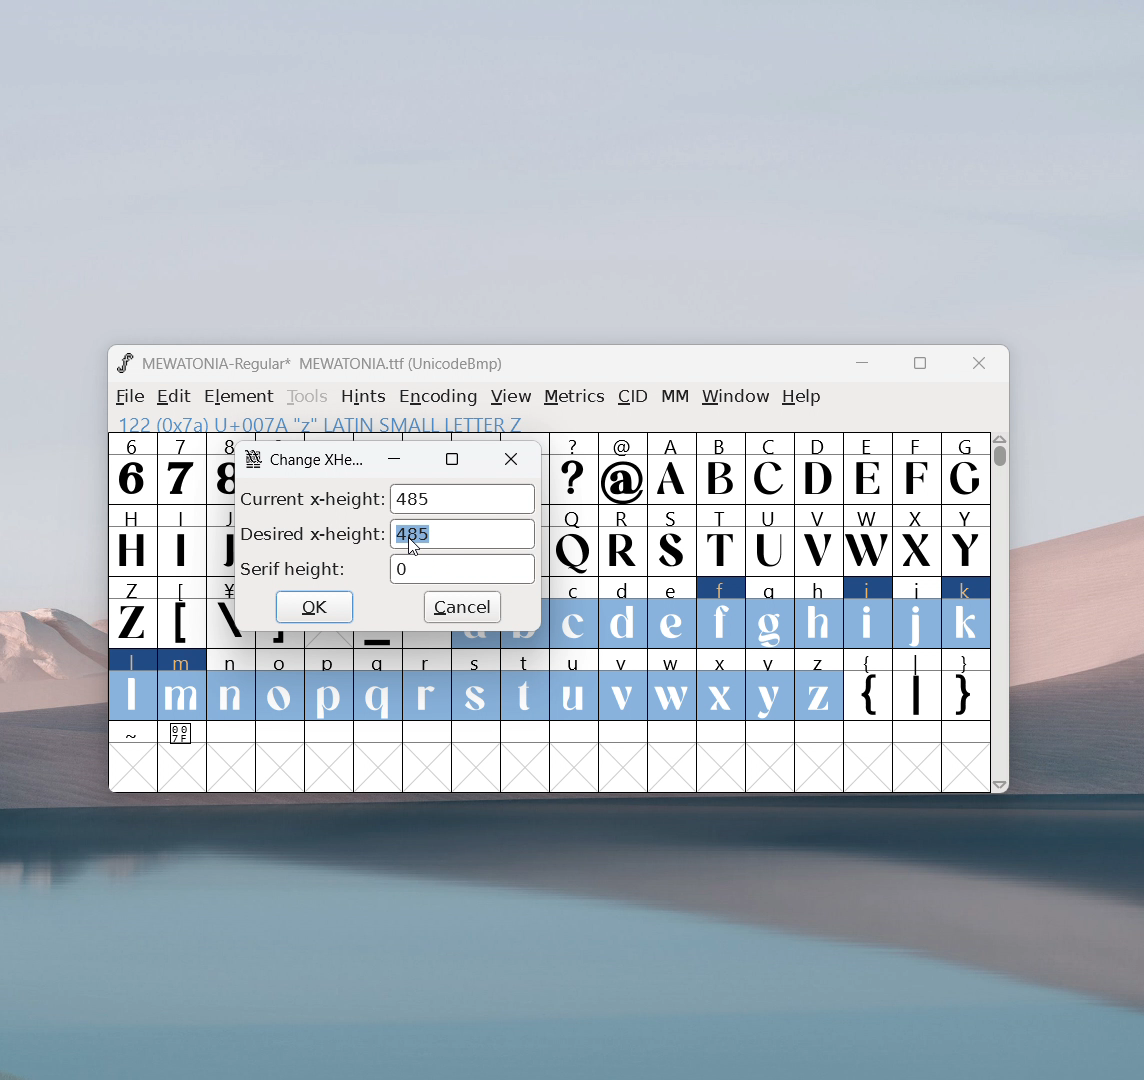  I want to click on Cursor, so click(415, 548).